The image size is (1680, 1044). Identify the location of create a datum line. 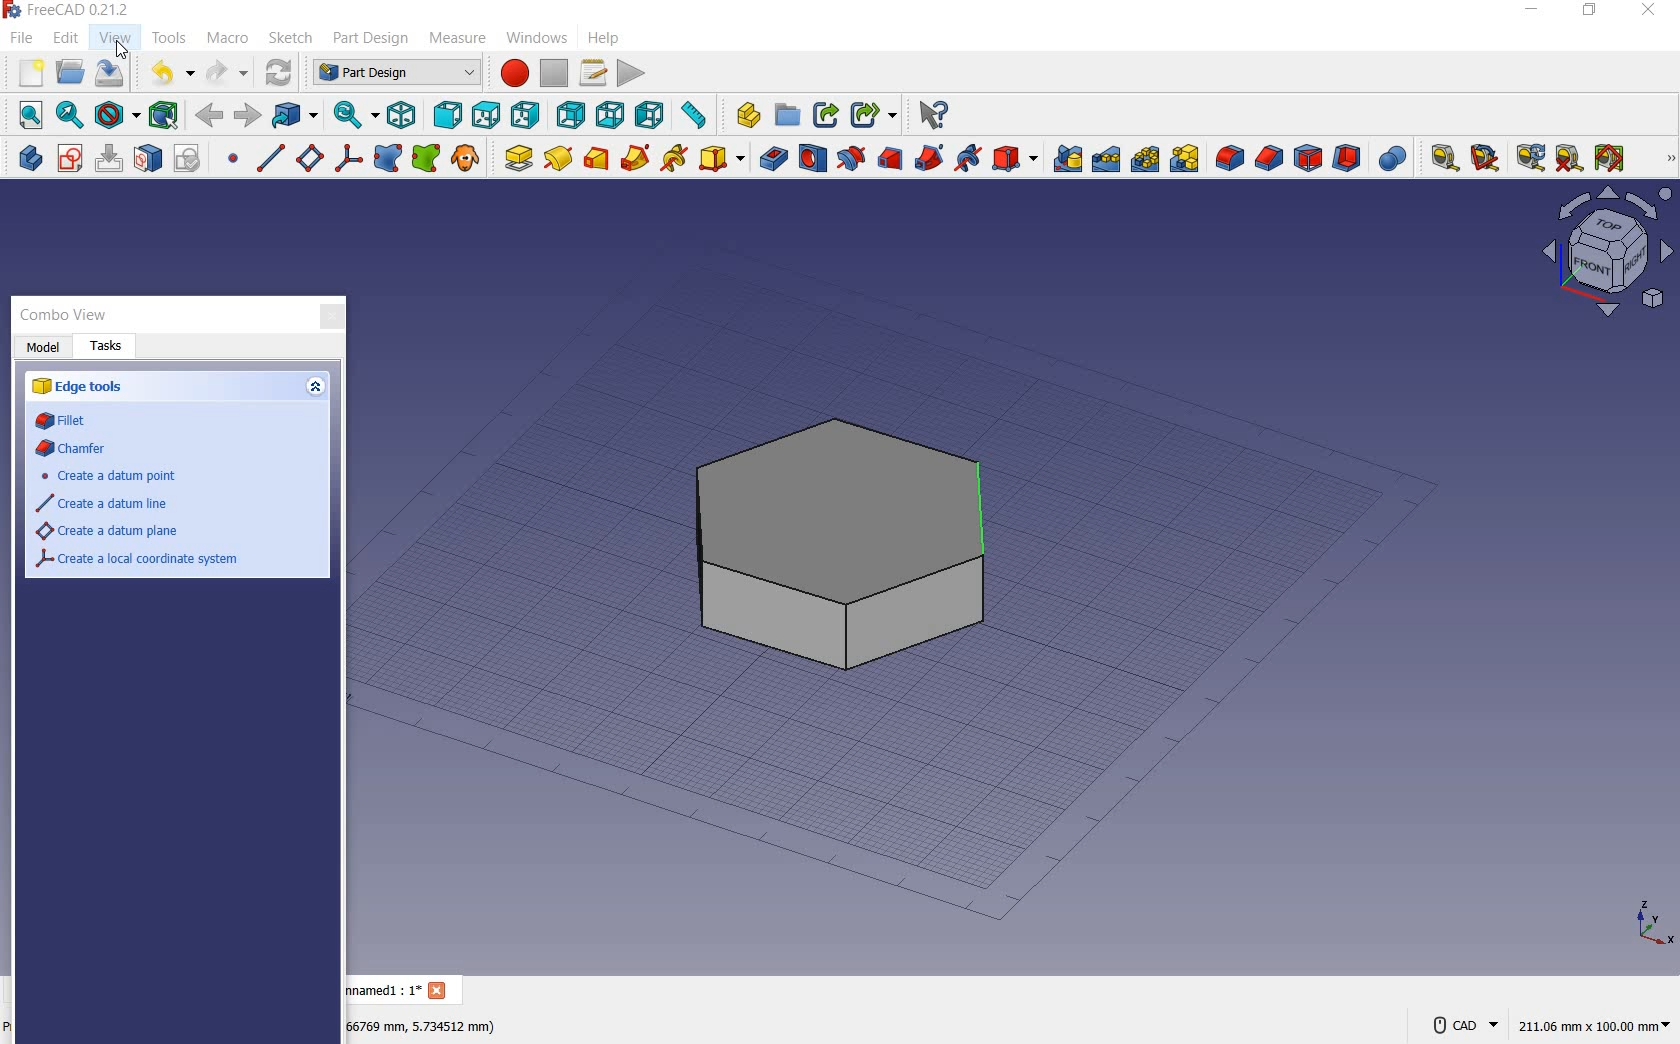
(102, 505).